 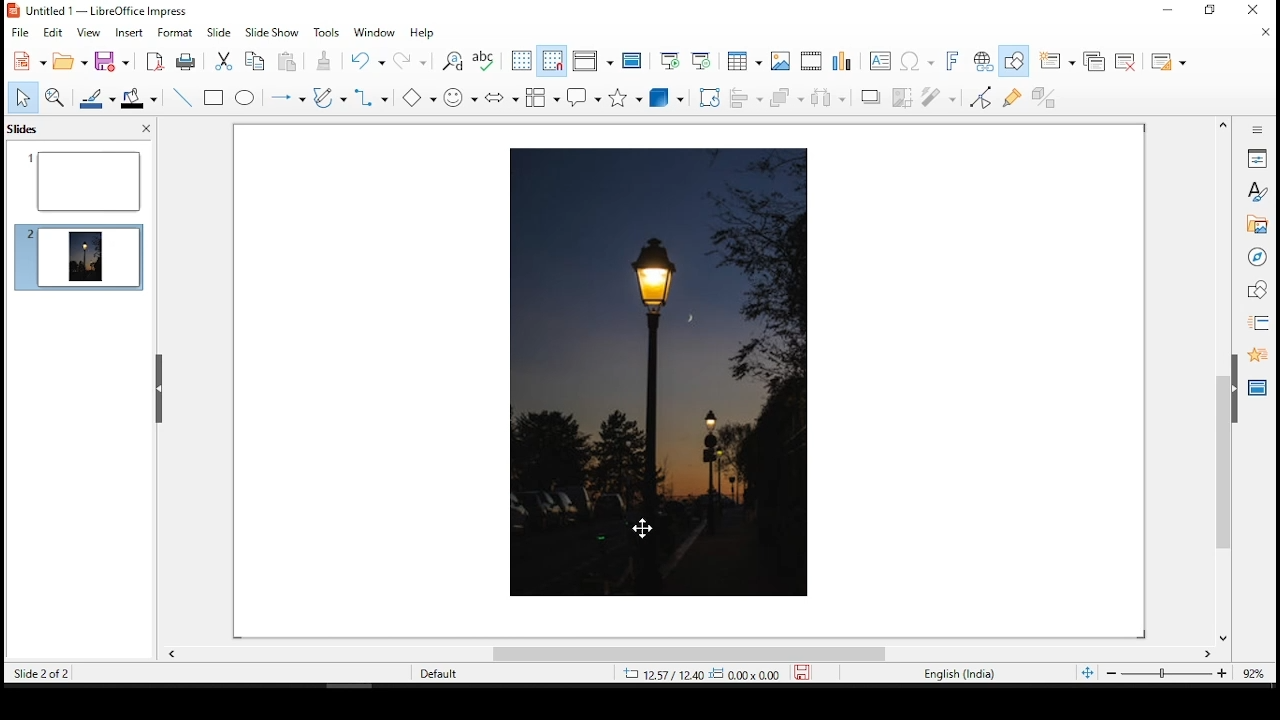 What do you see at coordinates (746, 99) in the screenshot?
I see `align objects` at bounding box center [746, 99].